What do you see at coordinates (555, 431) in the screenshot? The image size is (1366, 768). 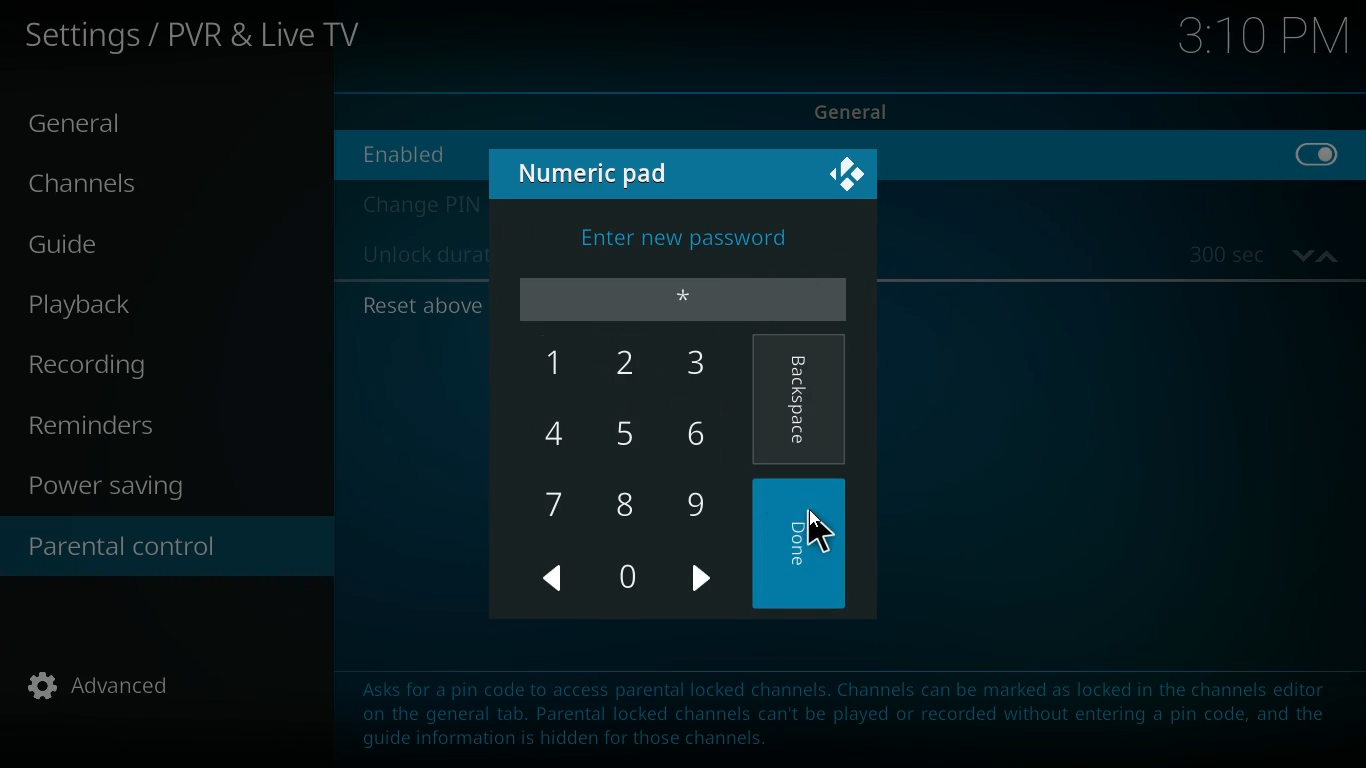 I see `4` at bounding box center [555, 431].